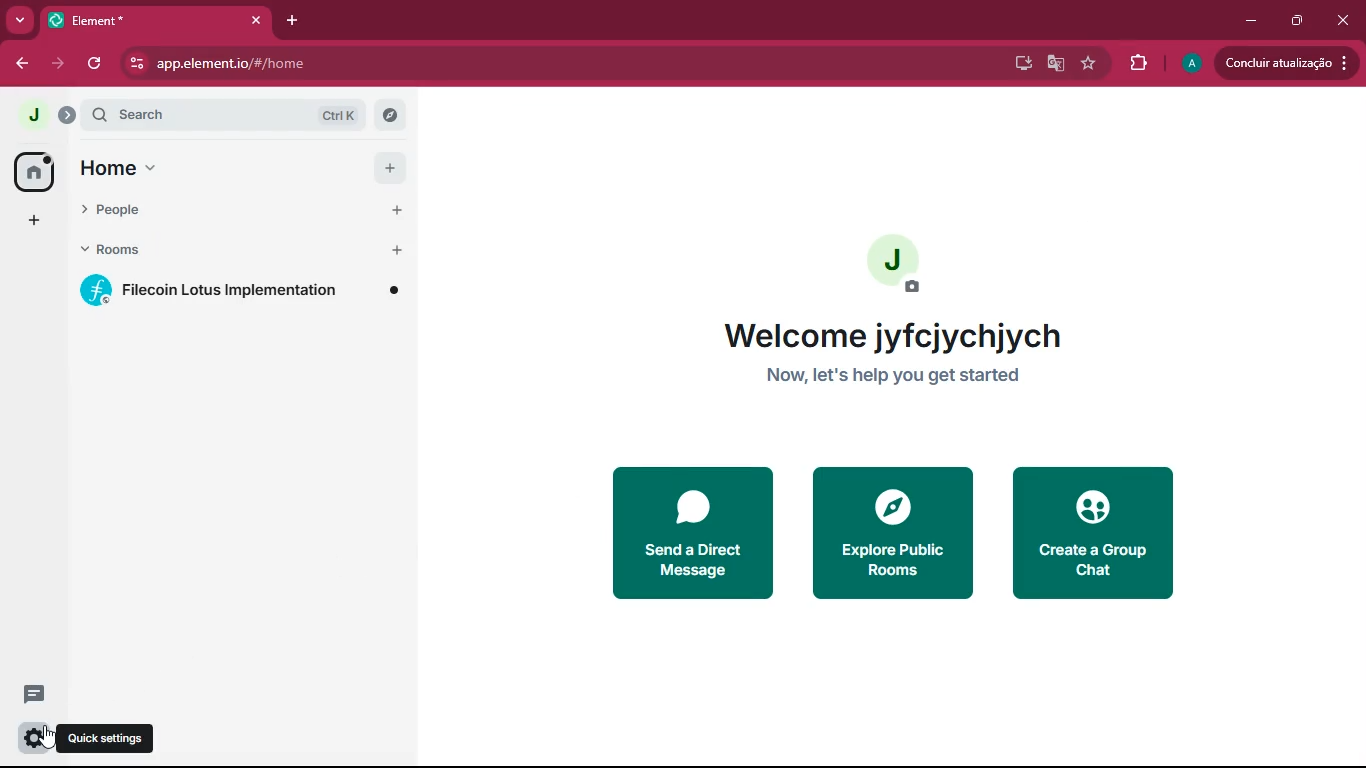 This screenshot has width=1366, height=768. I want to click on let's help you get started, so click(897, 375).